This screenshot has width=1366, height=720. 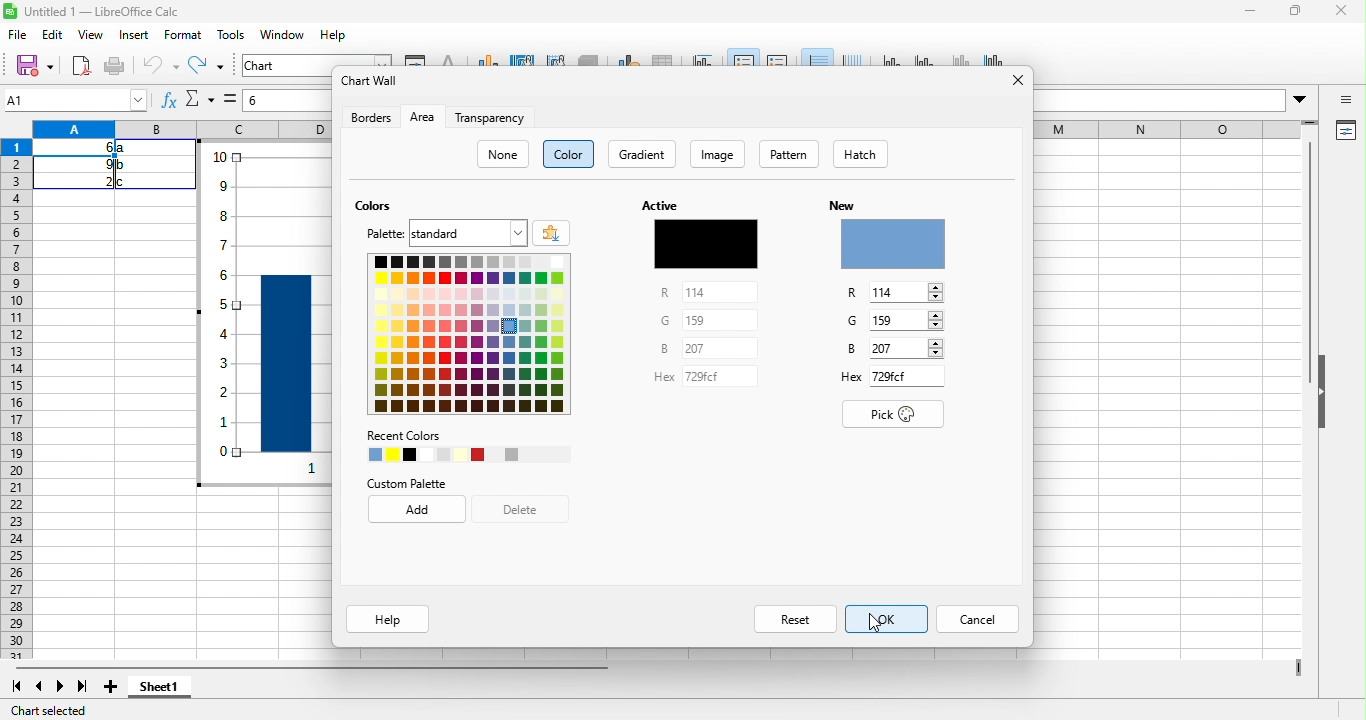 I want to click on 114, so click(x=700, y=292).